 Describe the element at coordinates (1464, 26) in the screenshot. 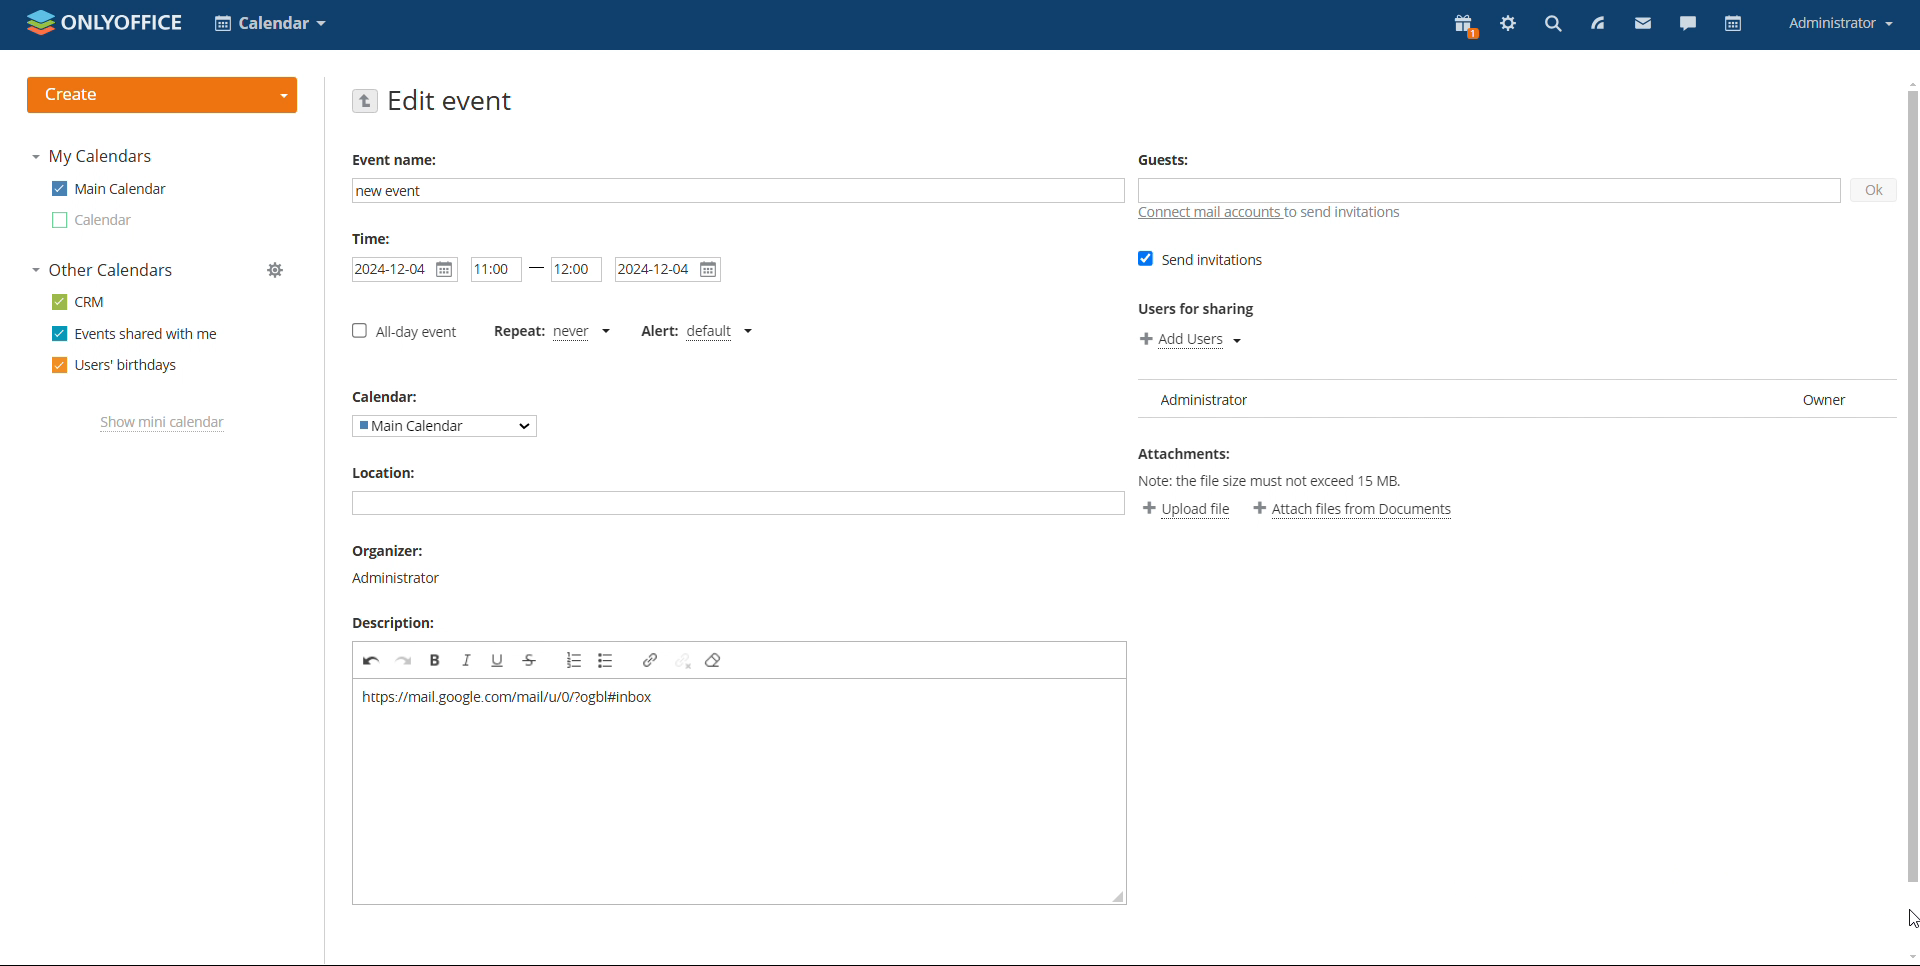

I see `present` at that location.